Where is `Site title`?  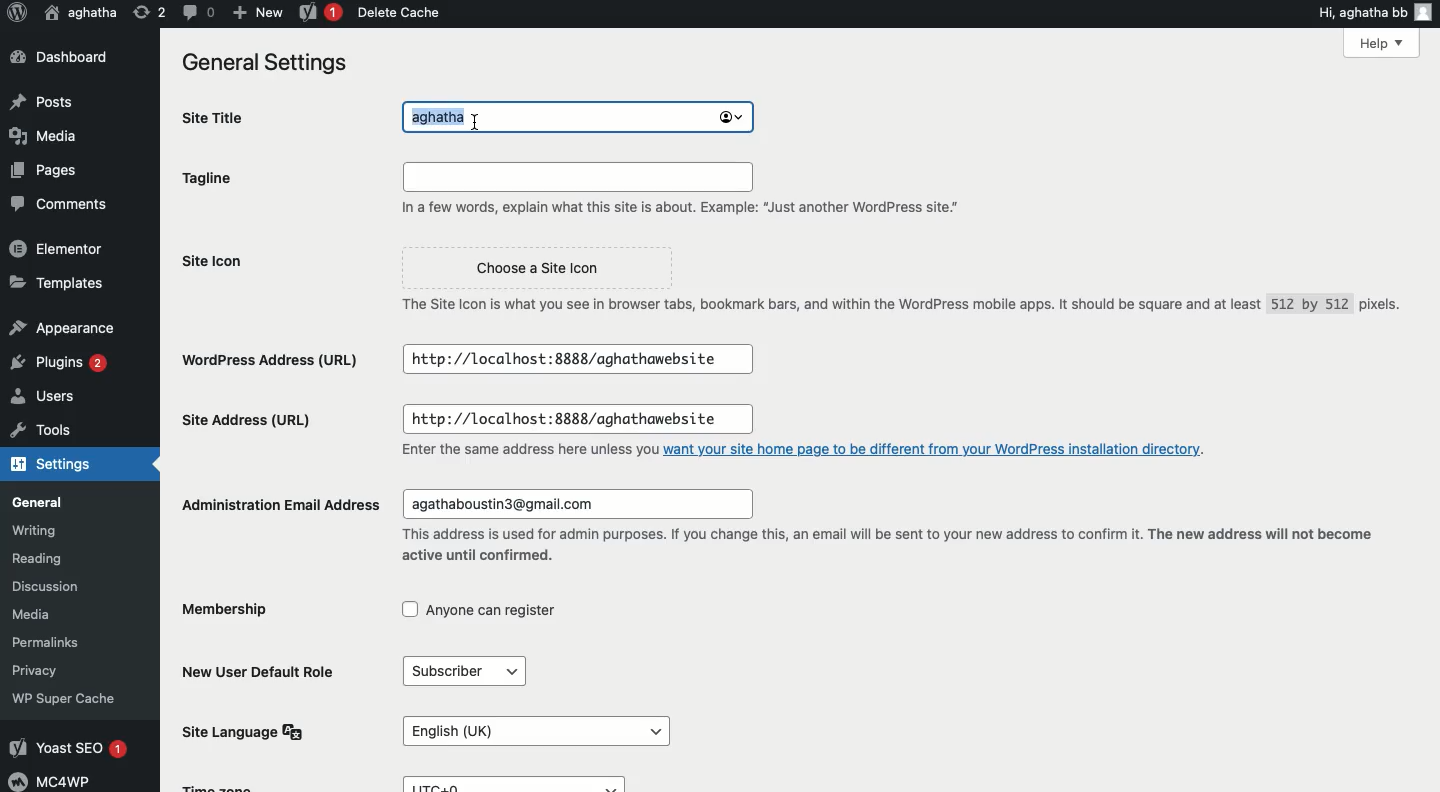
Site title is located at coordinates (215, 116).